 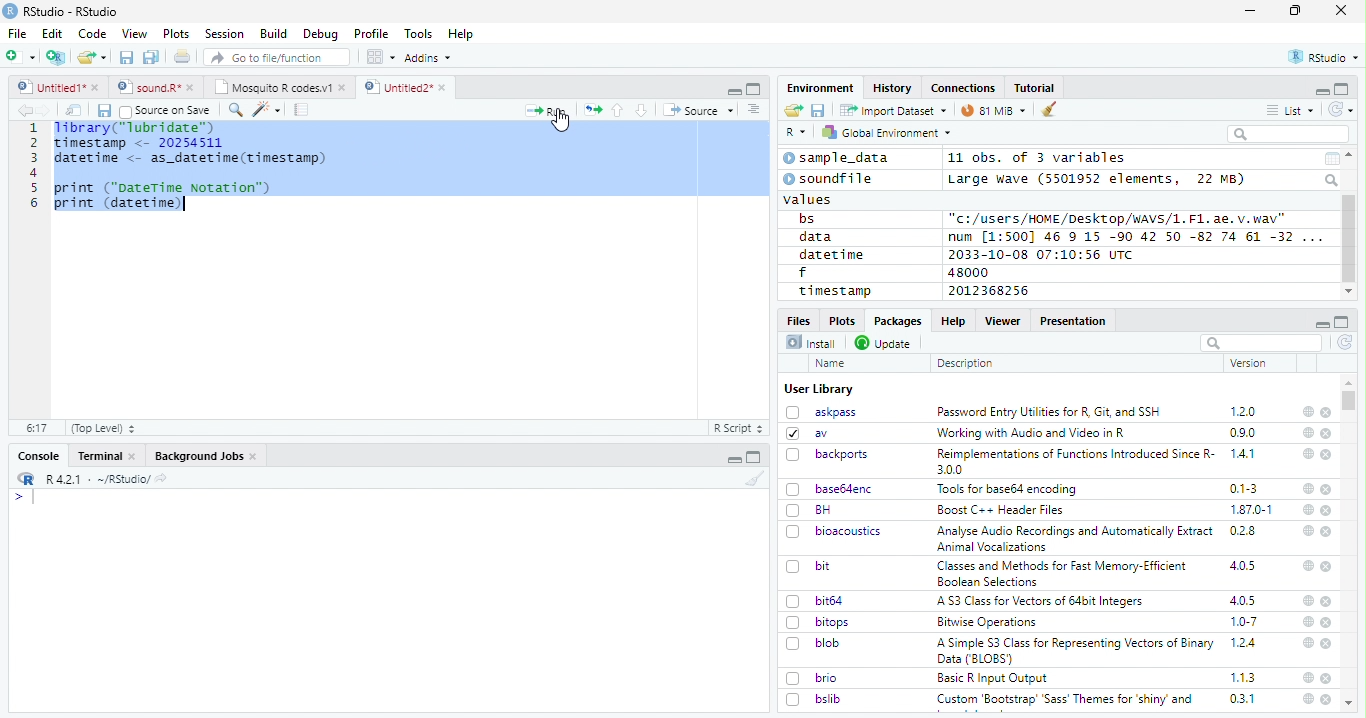 What do you see at coordinates (736, 457) in the screenshot?
I see `minimize` at bounding box center [736, 457].